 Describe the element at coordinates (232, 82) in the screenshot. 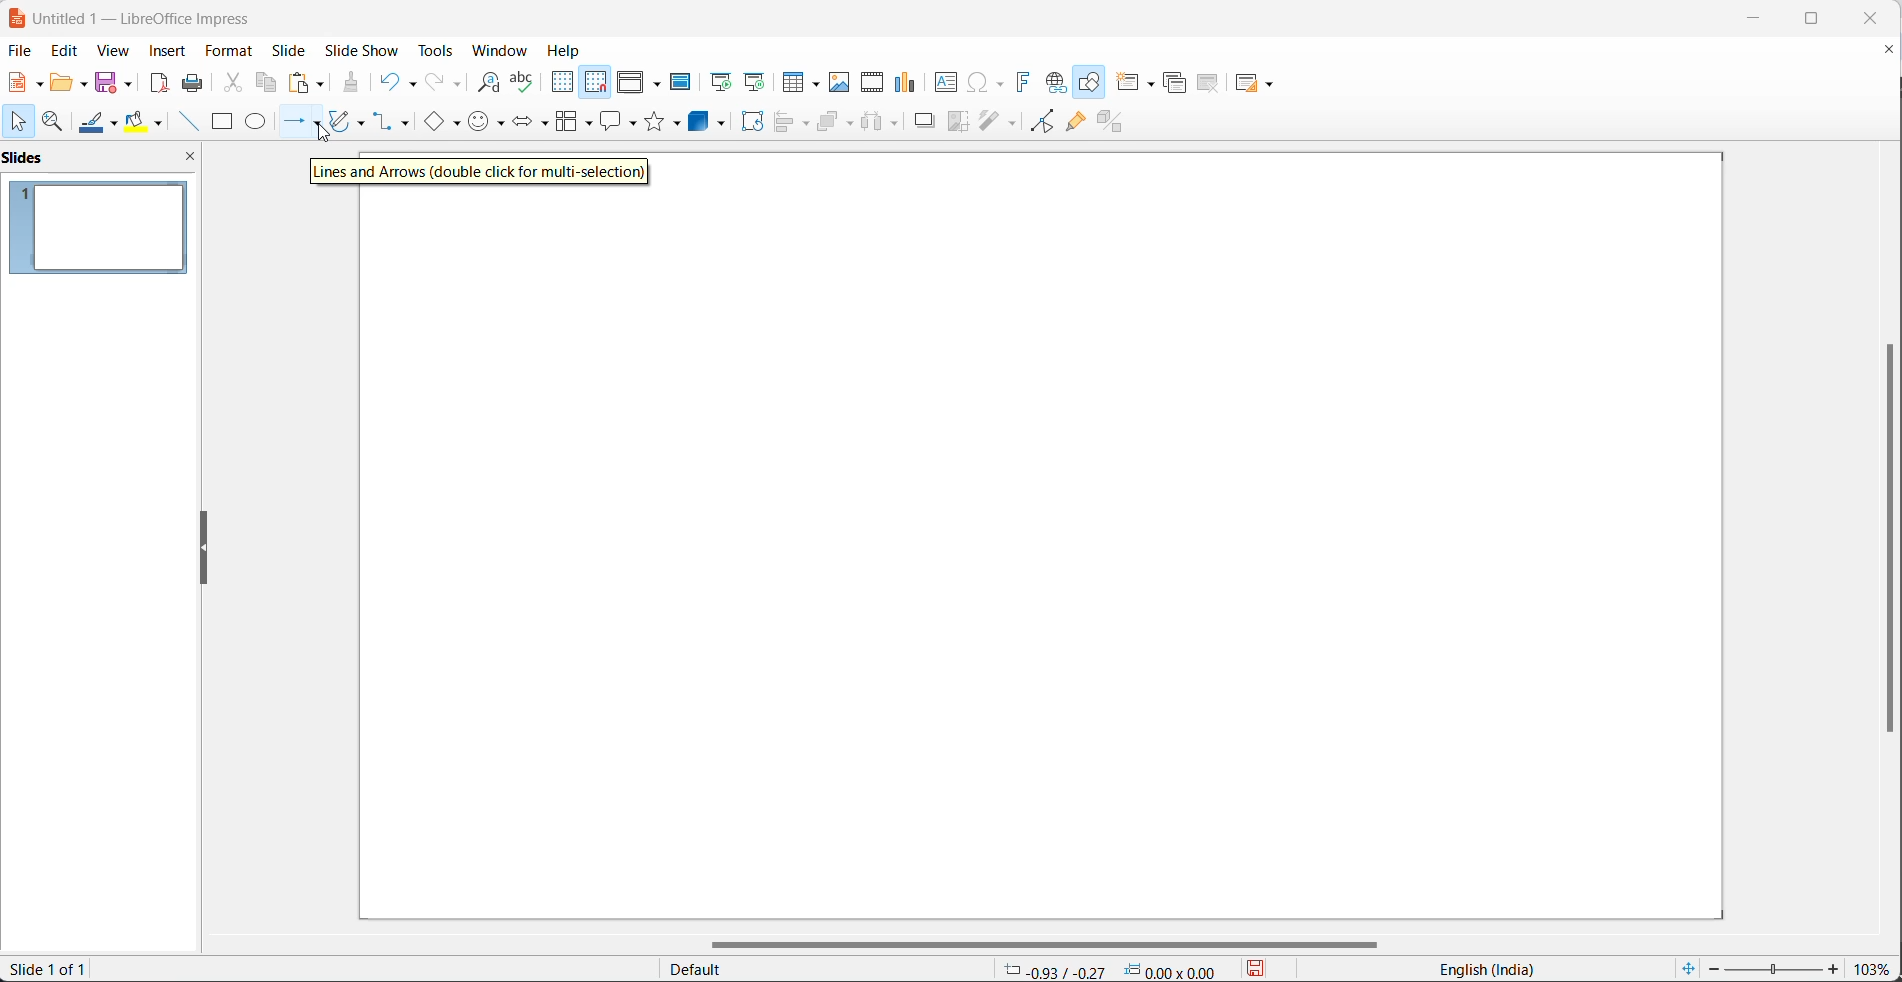

I see `cut` at that location.